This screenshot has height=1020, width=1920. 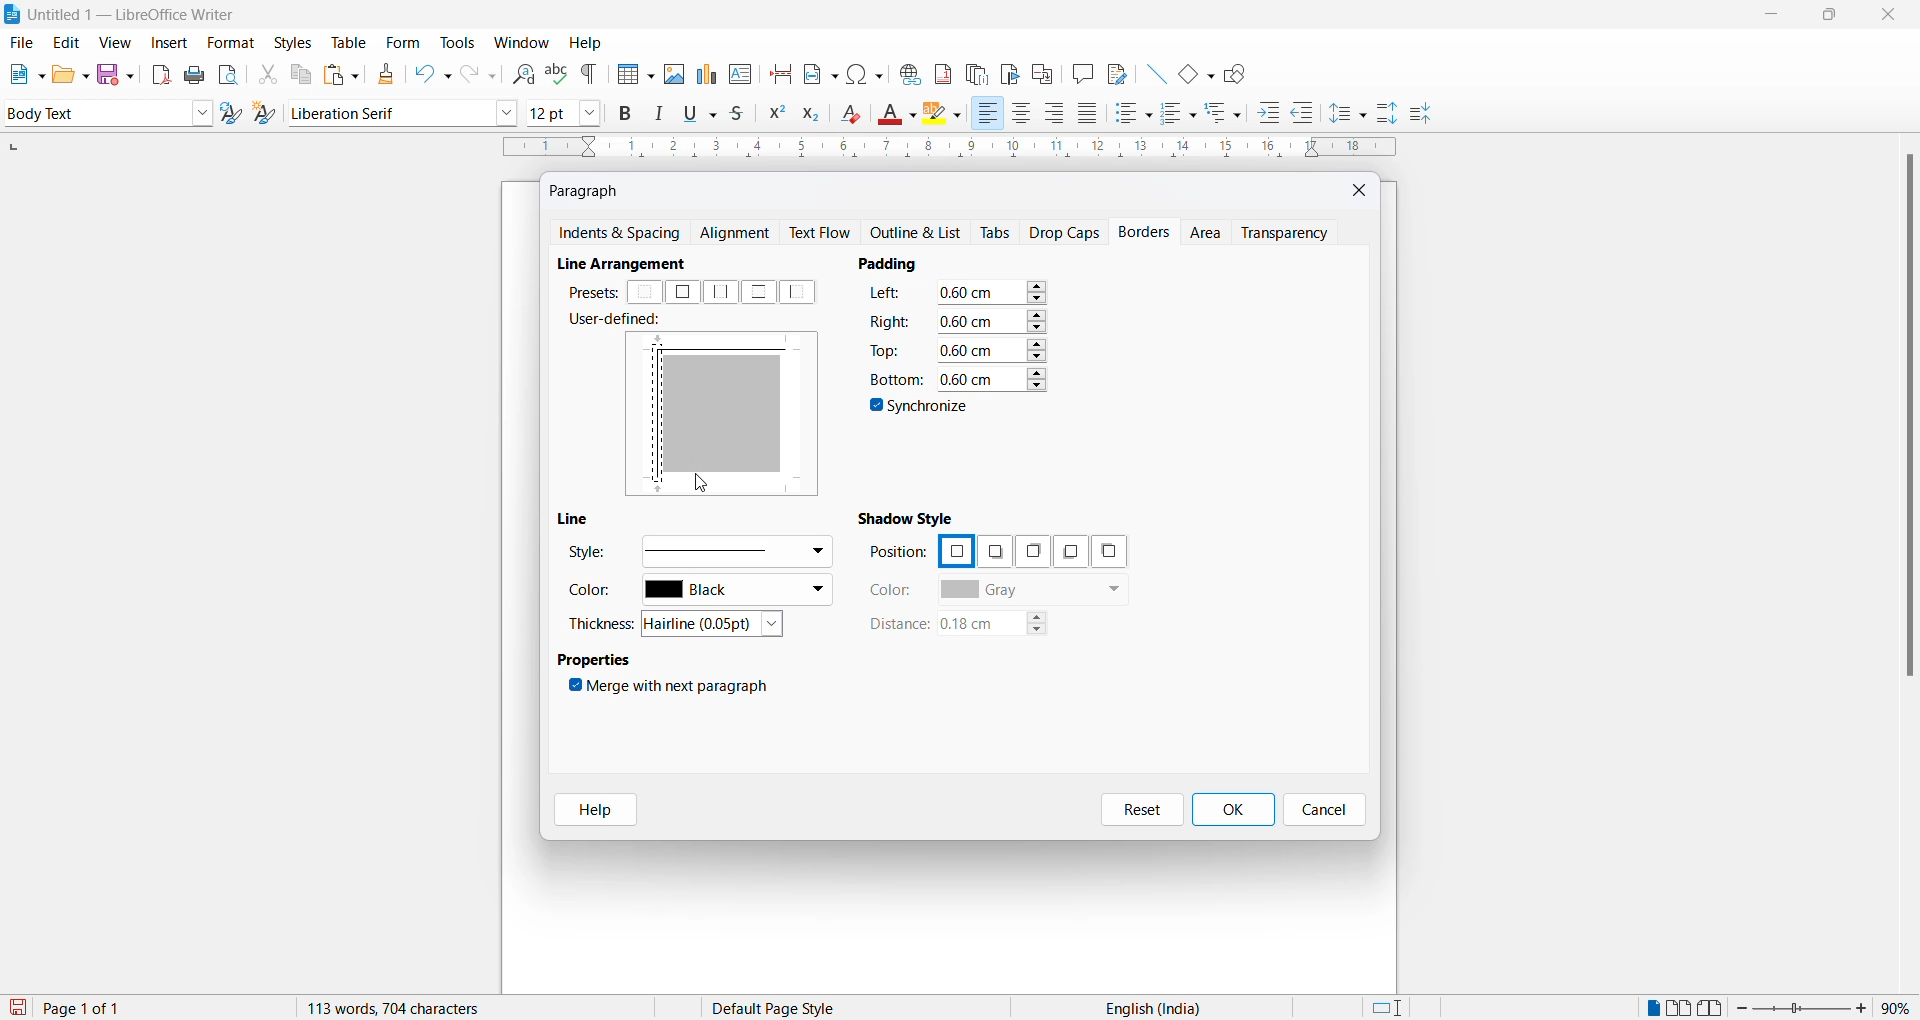 What do you see at coordinates (1361, 189) in the screenshot?
I see `close` at bounding box center [1361, 189].